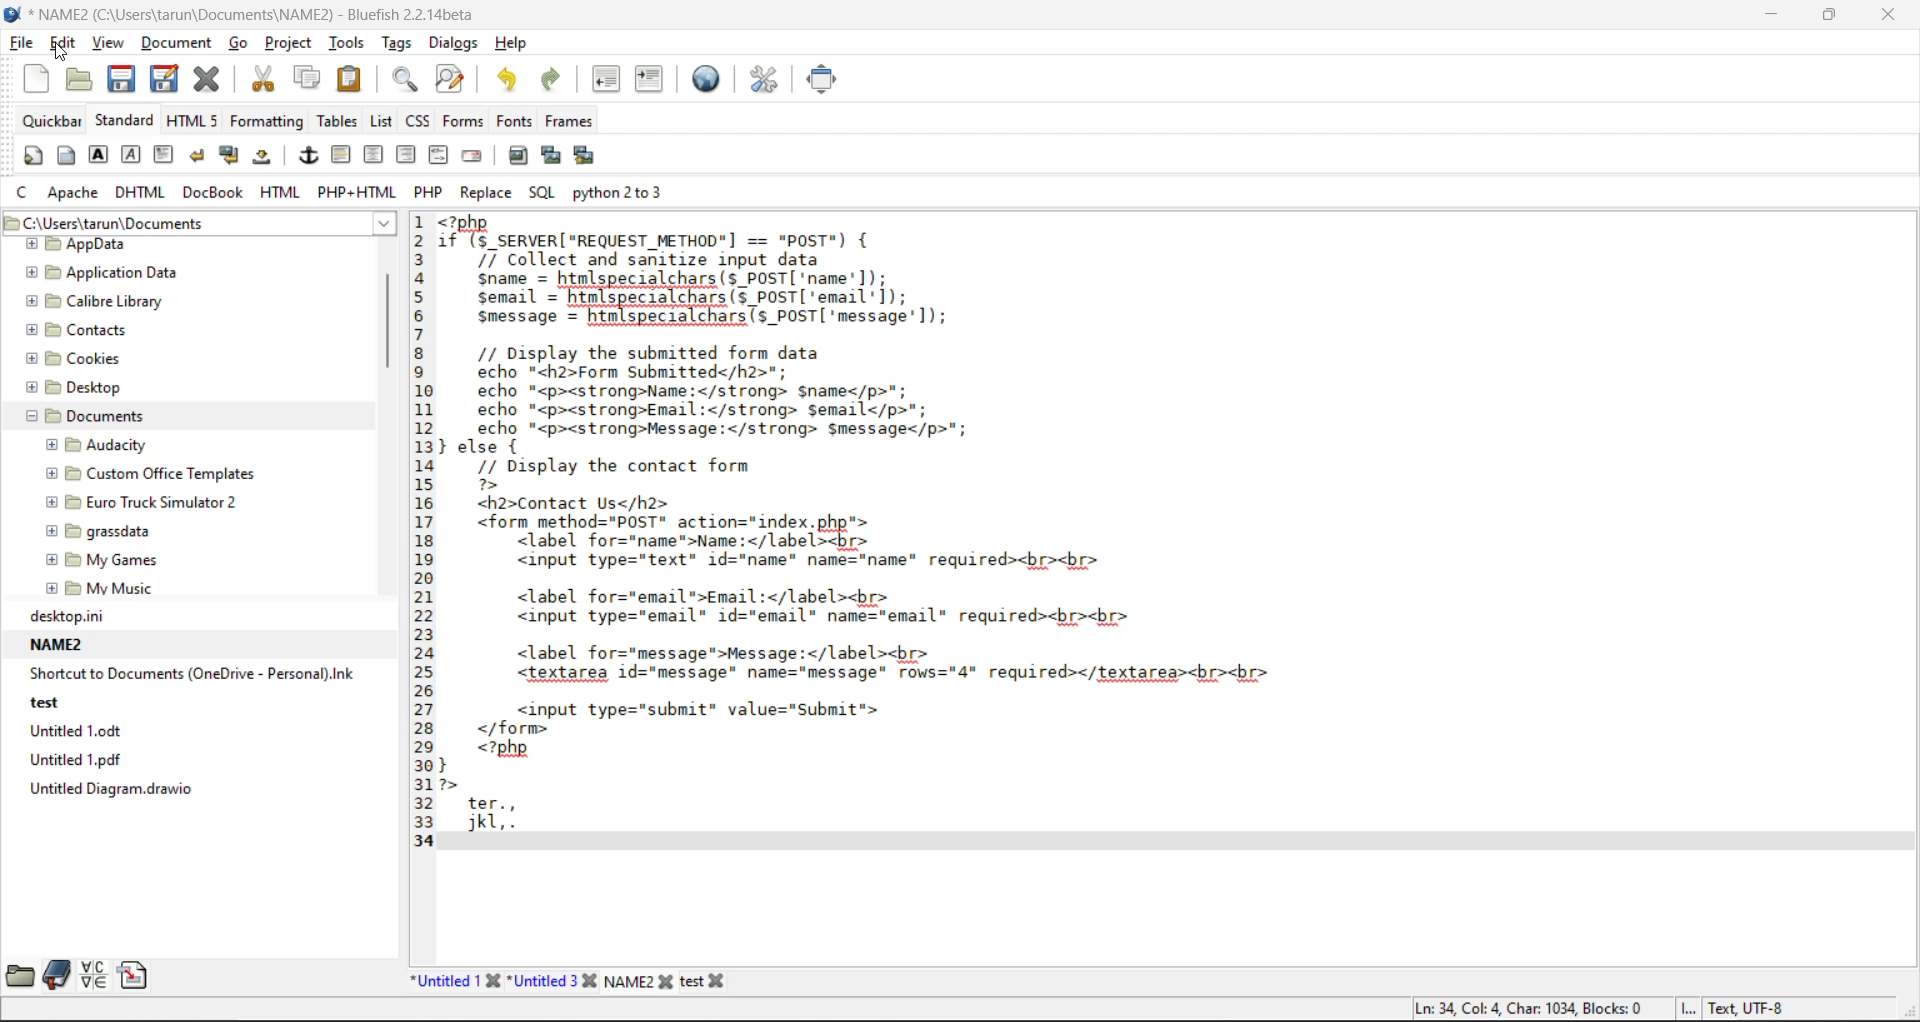 The image size is (1920, 1022). I want to click on insert multiple thumbnail, so click(586, 153).